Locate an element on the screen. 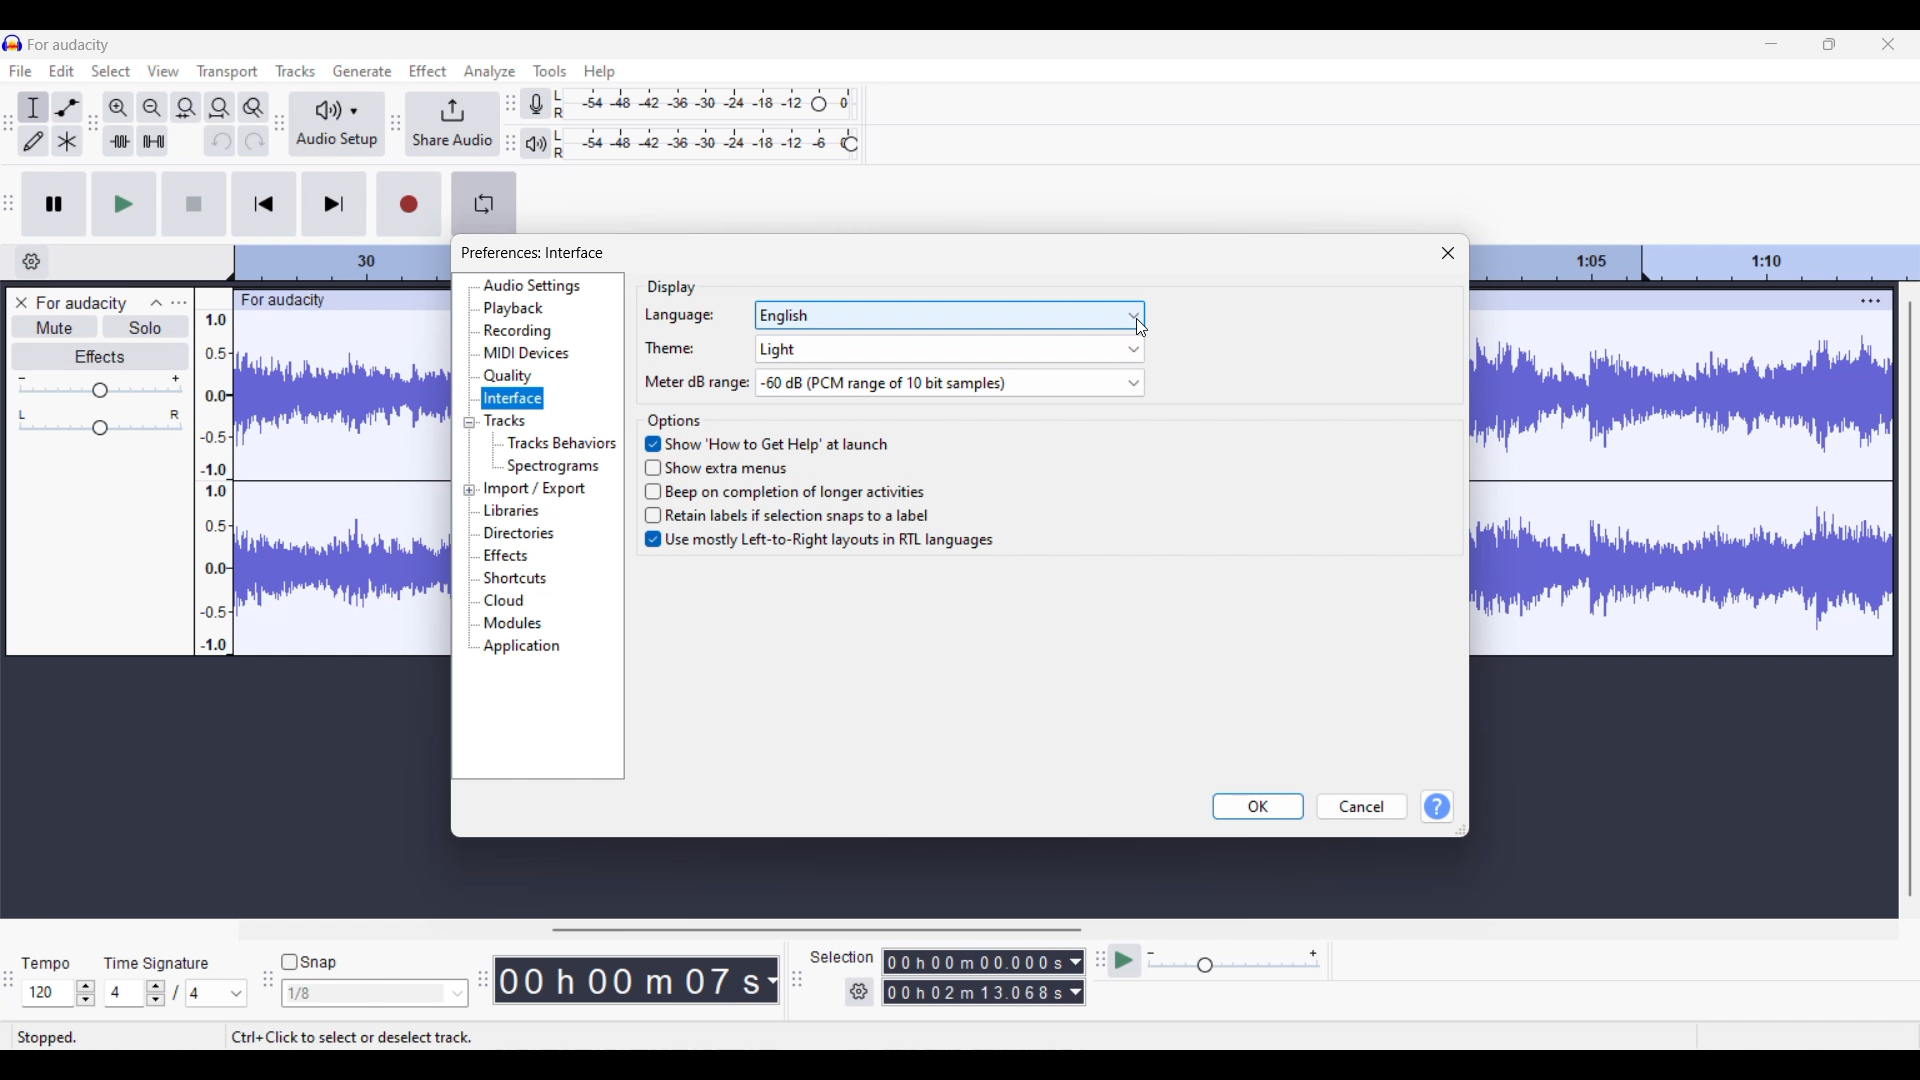 The image size is (1920, 1080). Measurement  is located at coordinates (771, 981).